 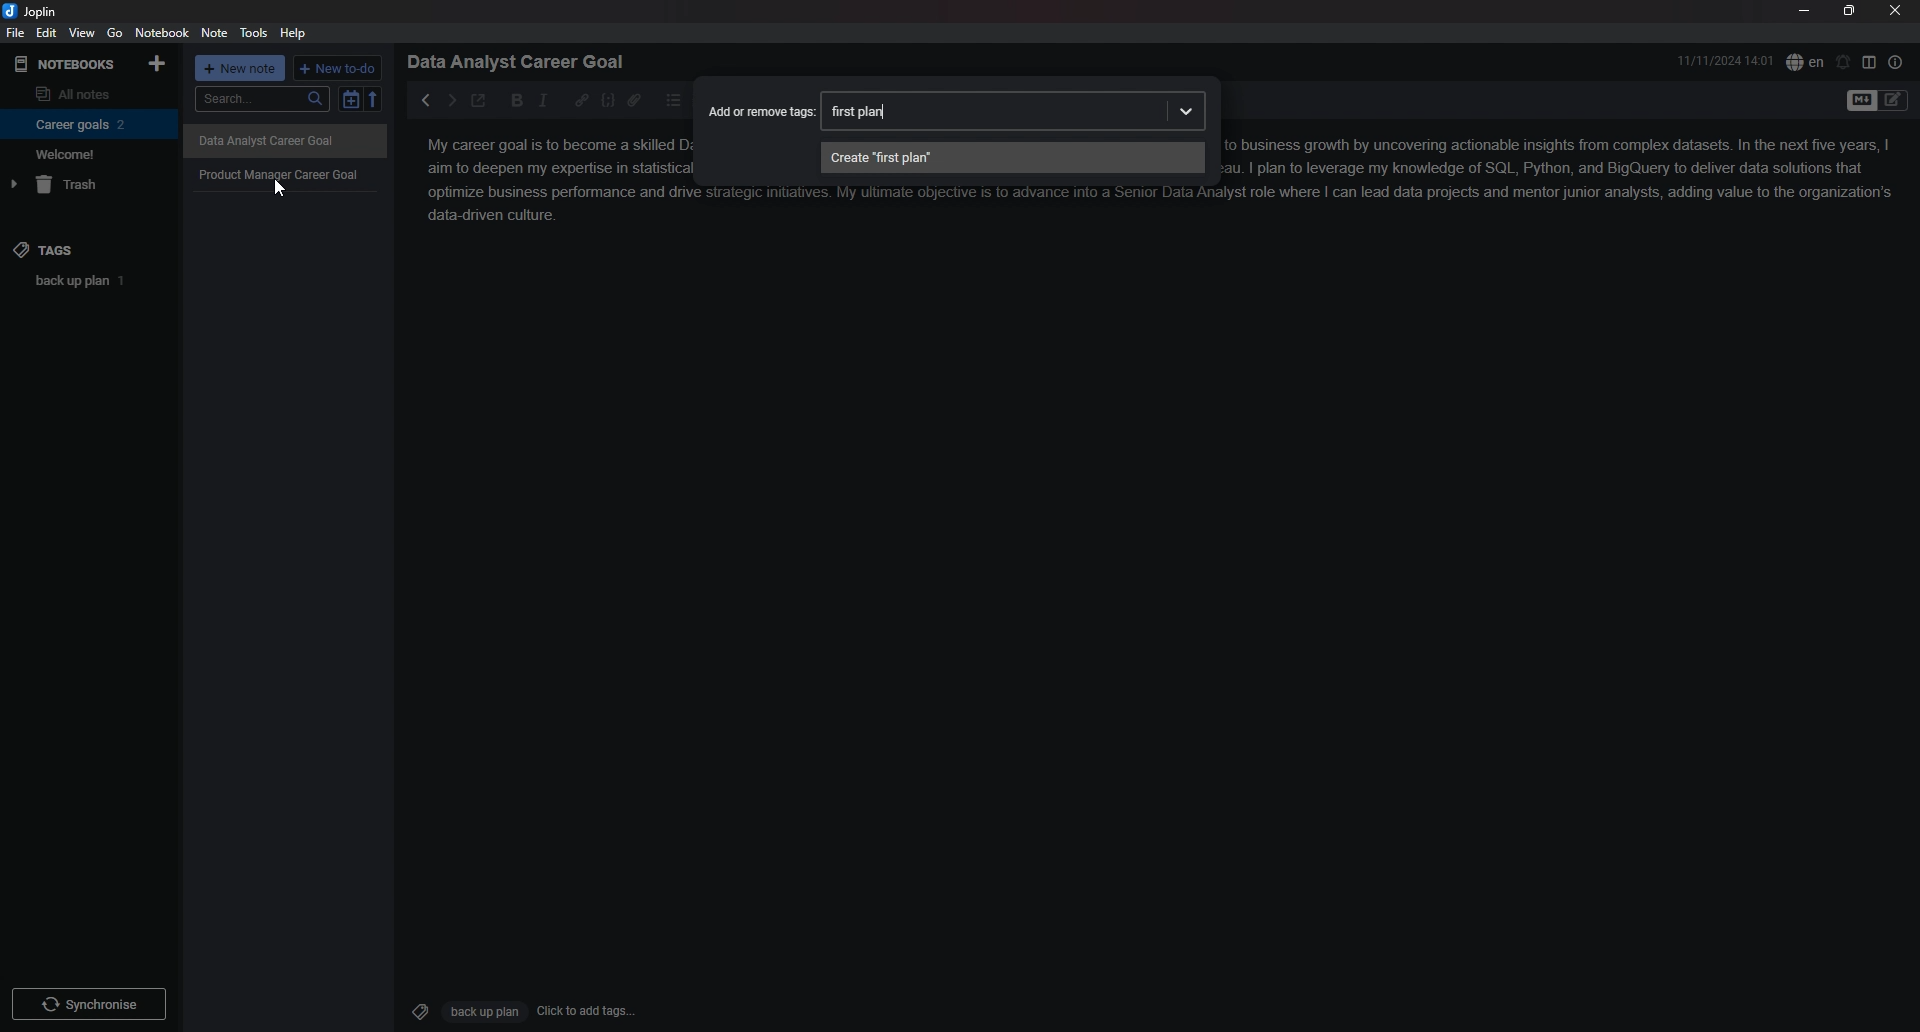 What do you see at coordinates (86, 184) in the screenshot?
I see `trash` at bounding box center [86, 184].